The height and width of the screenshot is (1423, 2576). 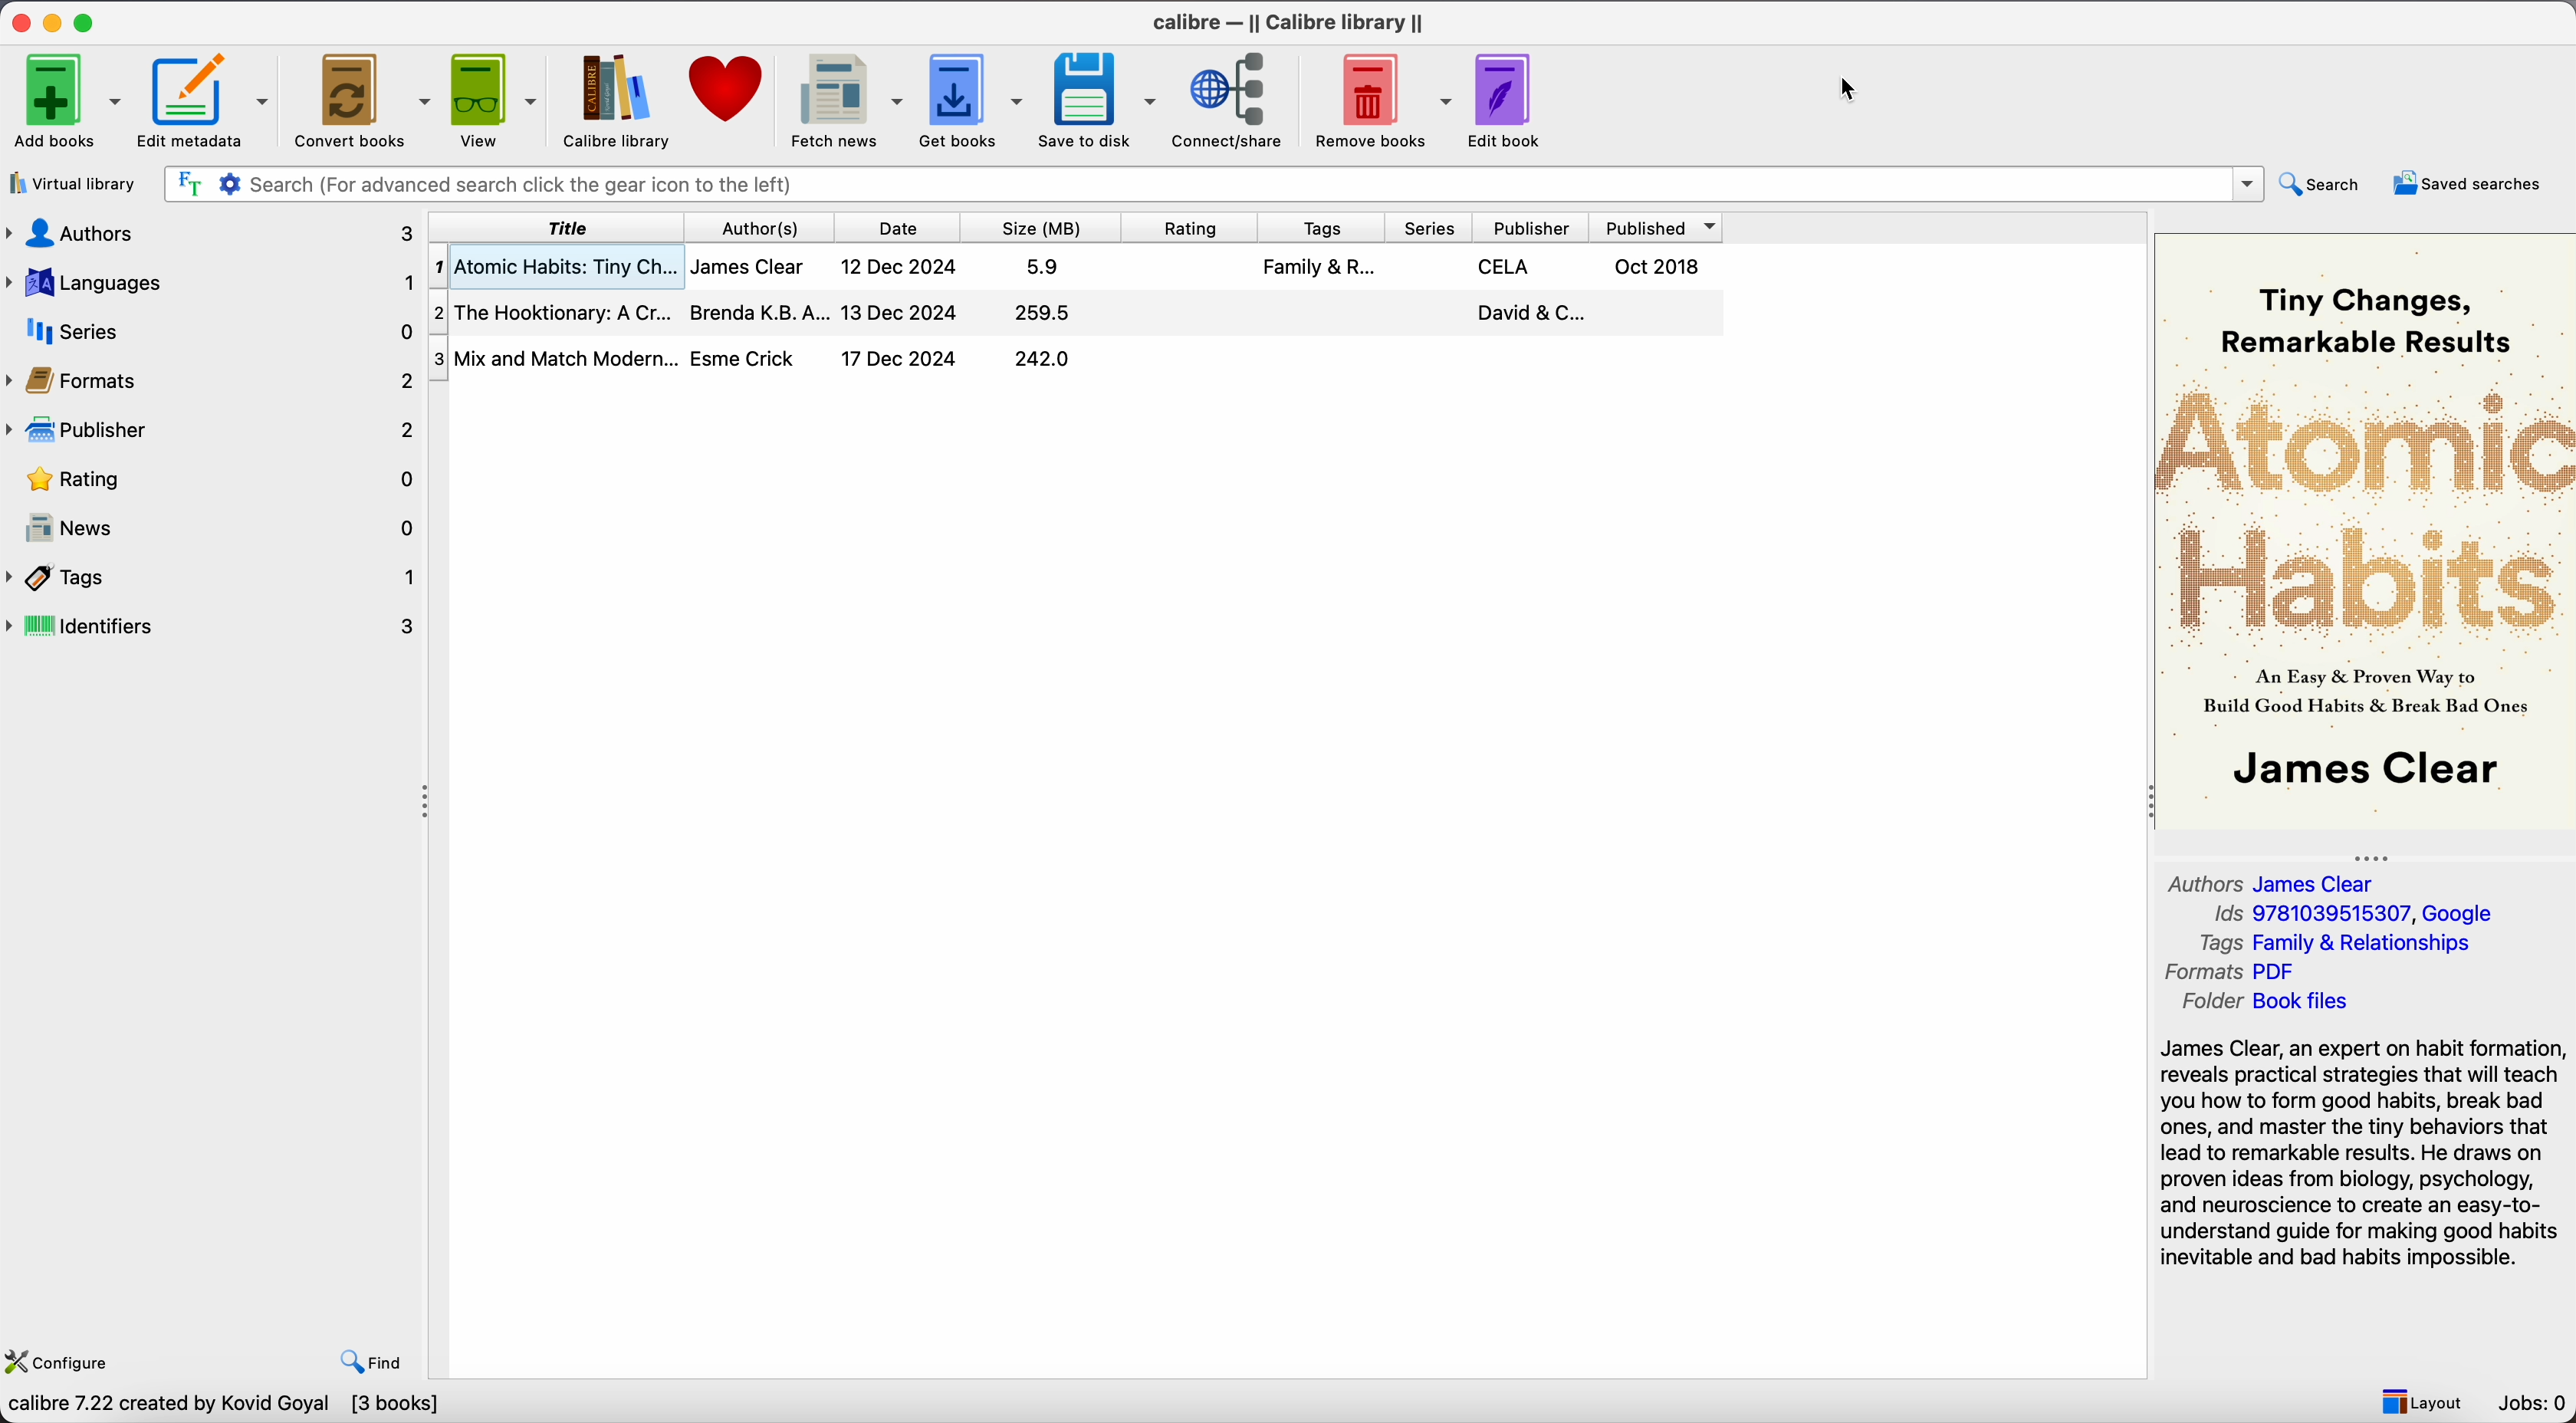 What do you see at coordinates (559, 228) in the screenshot?
I see `title` at bounding box center [559, 228].